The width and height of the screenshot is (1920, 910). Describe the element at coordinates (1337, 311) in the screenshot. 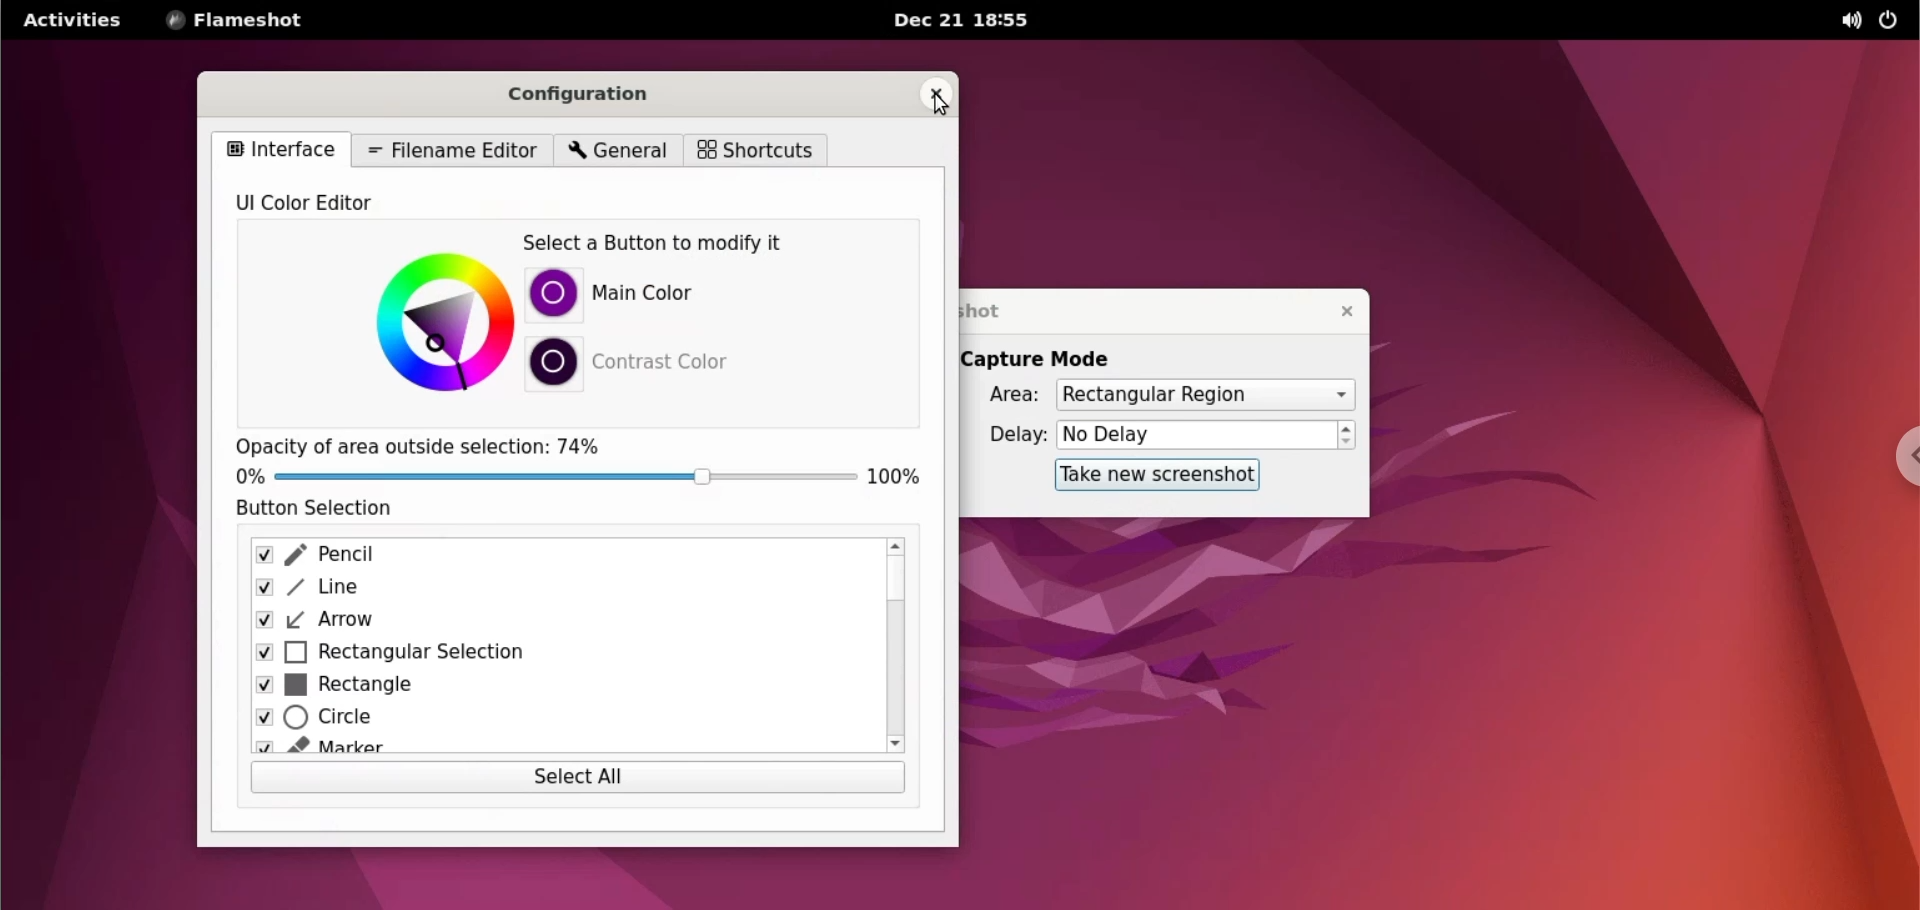

I see `close` at that location.